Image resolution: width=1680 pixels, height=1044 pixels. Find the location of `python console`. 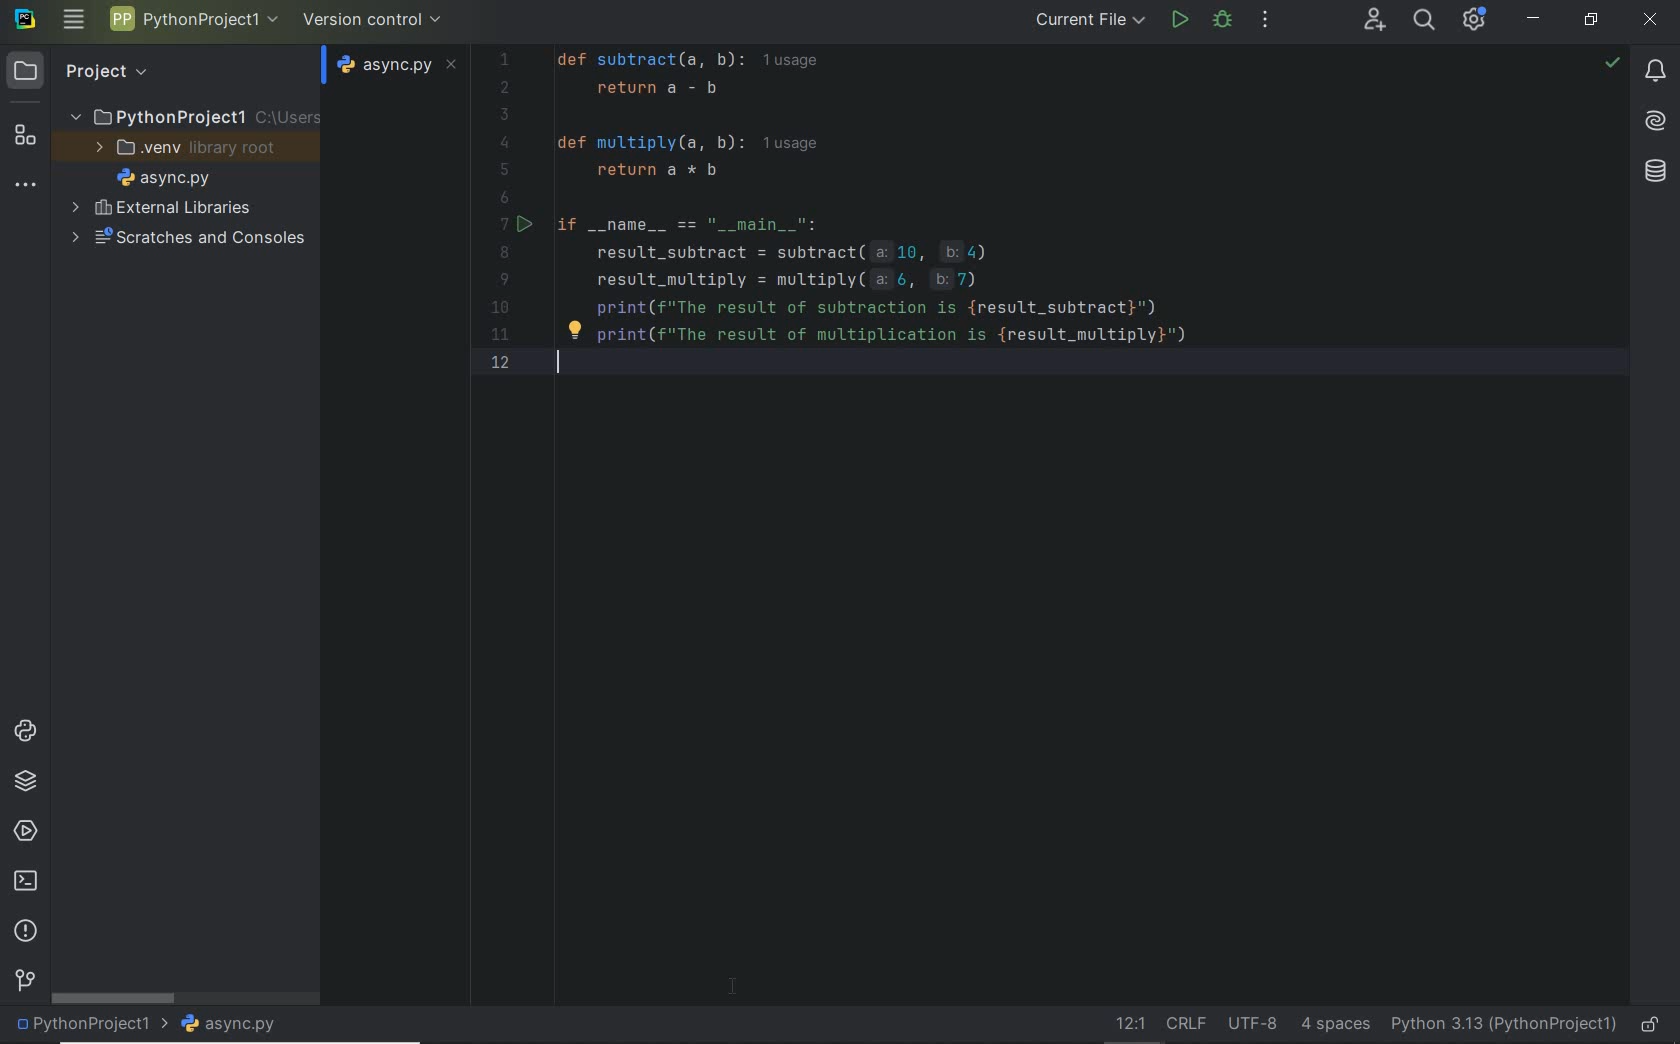

python console is located at coordinates (25, 732).